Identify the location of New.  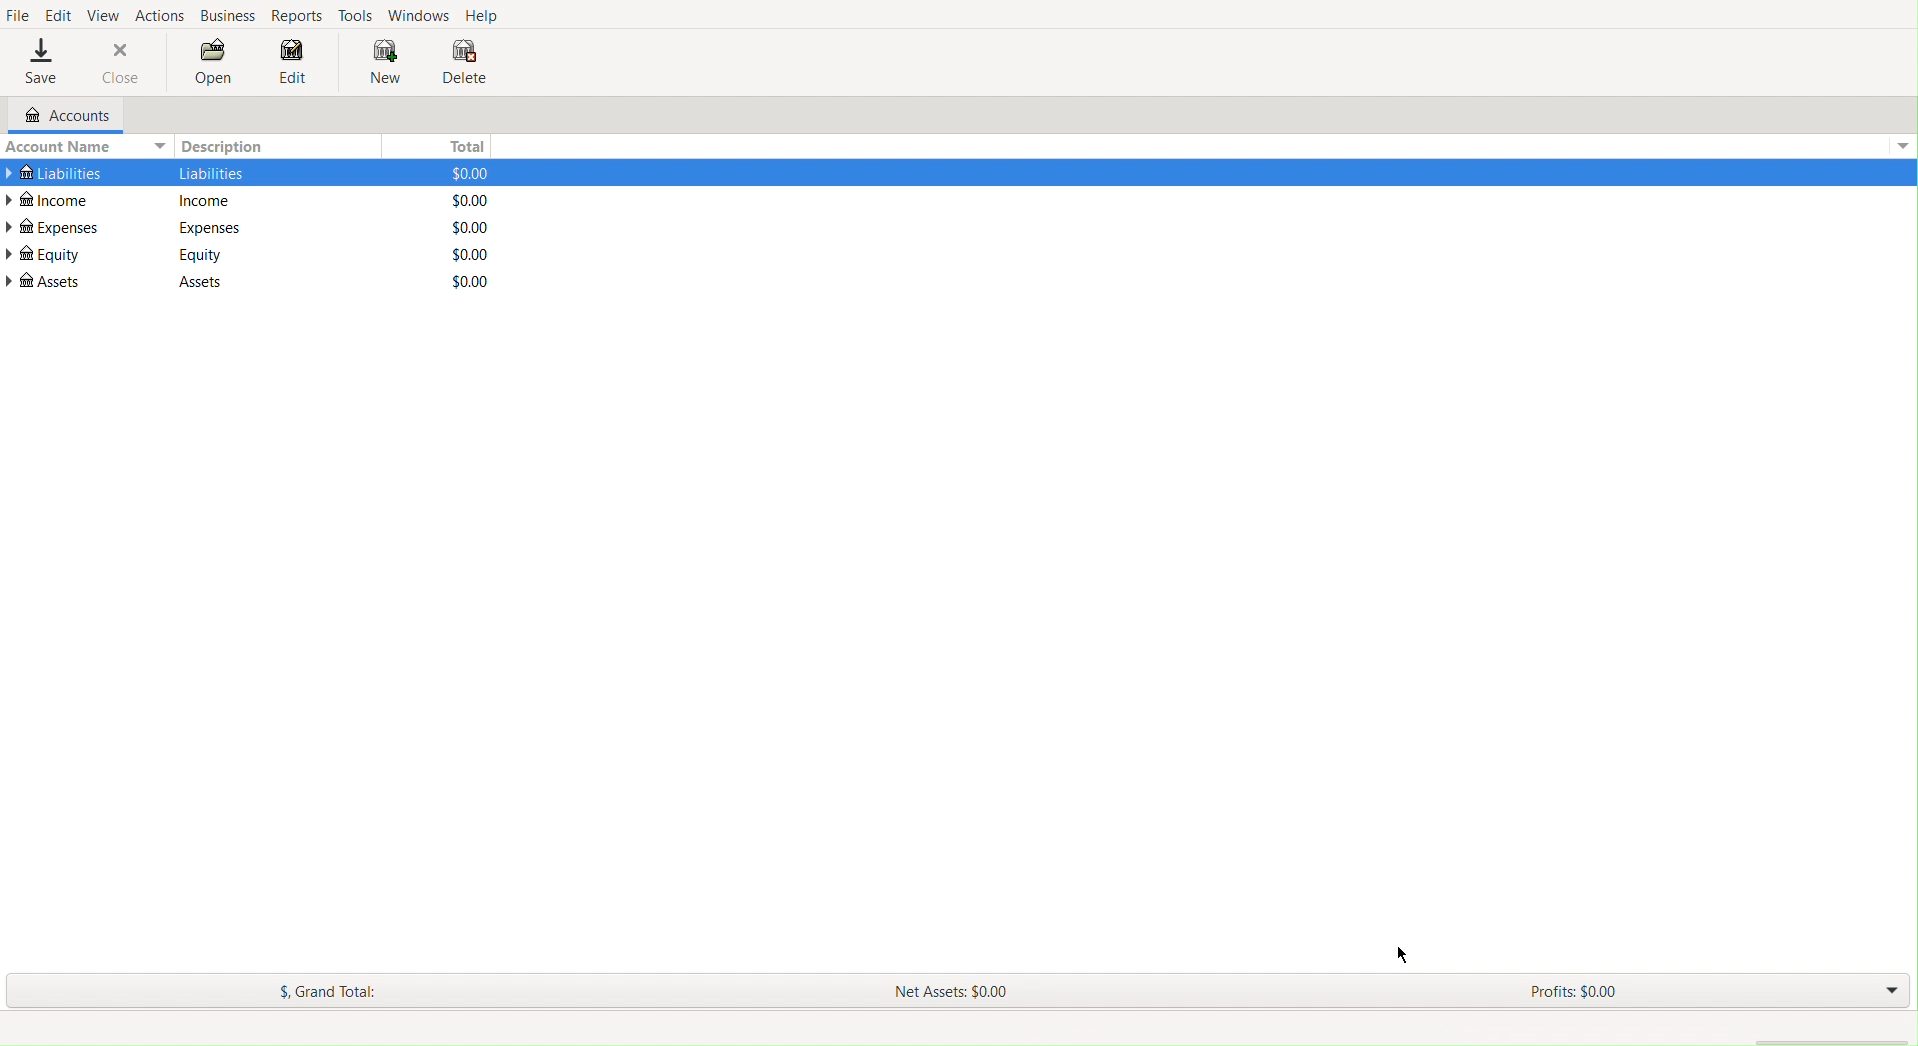
(376, 62).